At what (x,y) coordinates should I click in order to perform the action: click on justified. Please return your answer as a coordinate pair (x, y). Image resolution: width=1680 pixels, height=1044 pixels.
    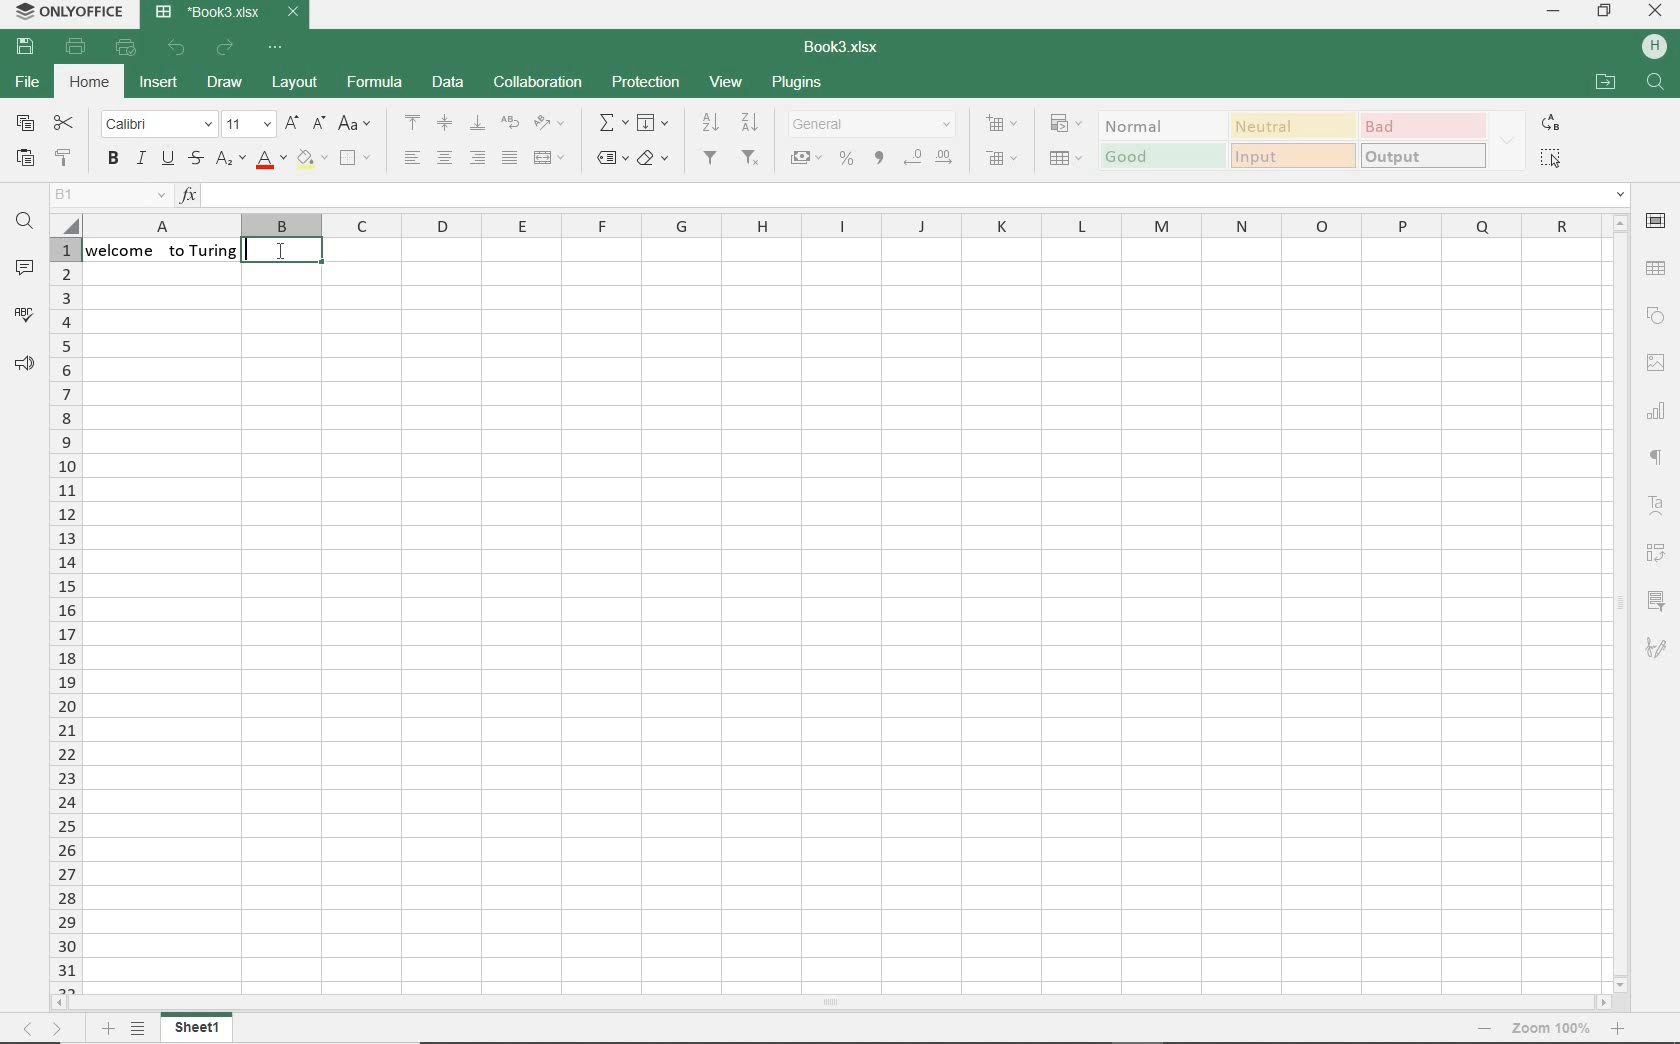
    Looking at the image, I should click on (509, 157).